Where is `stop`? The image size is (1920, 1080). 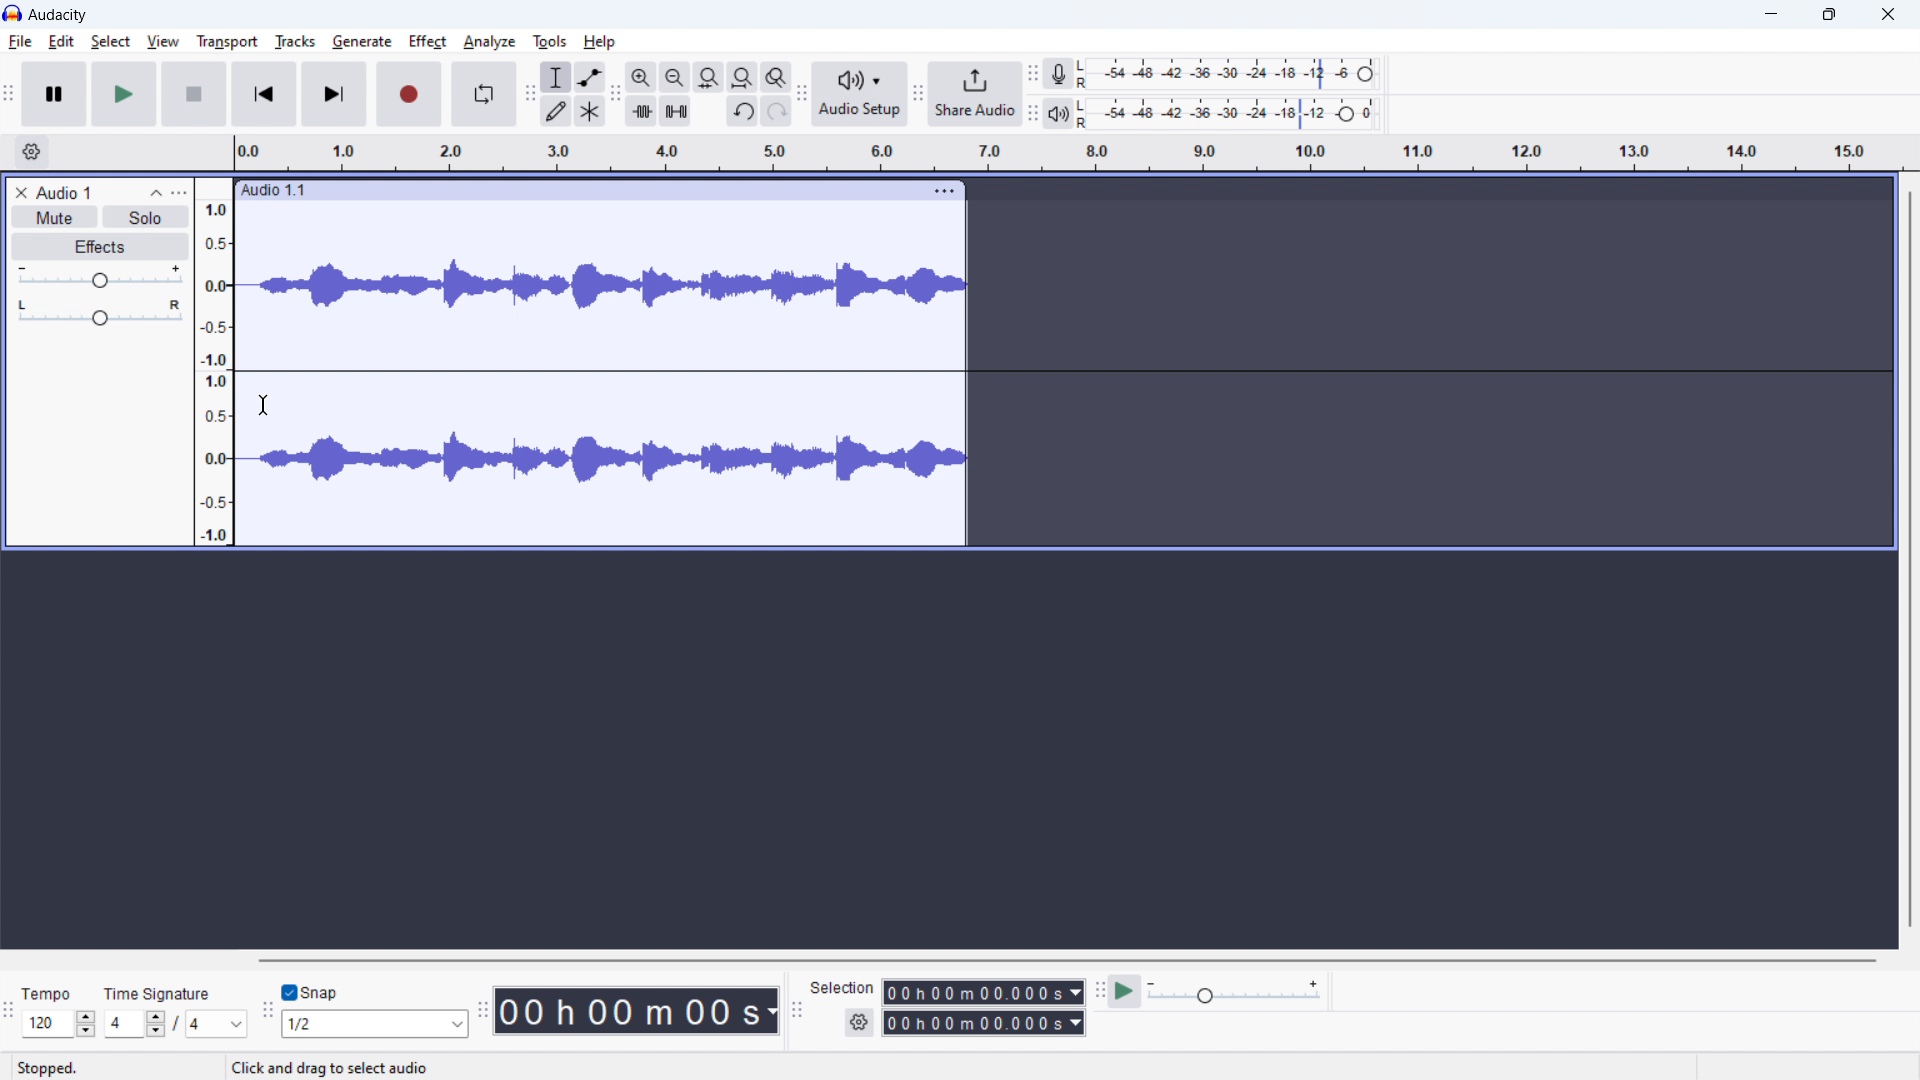
stop is located at coordinates (194, 95).